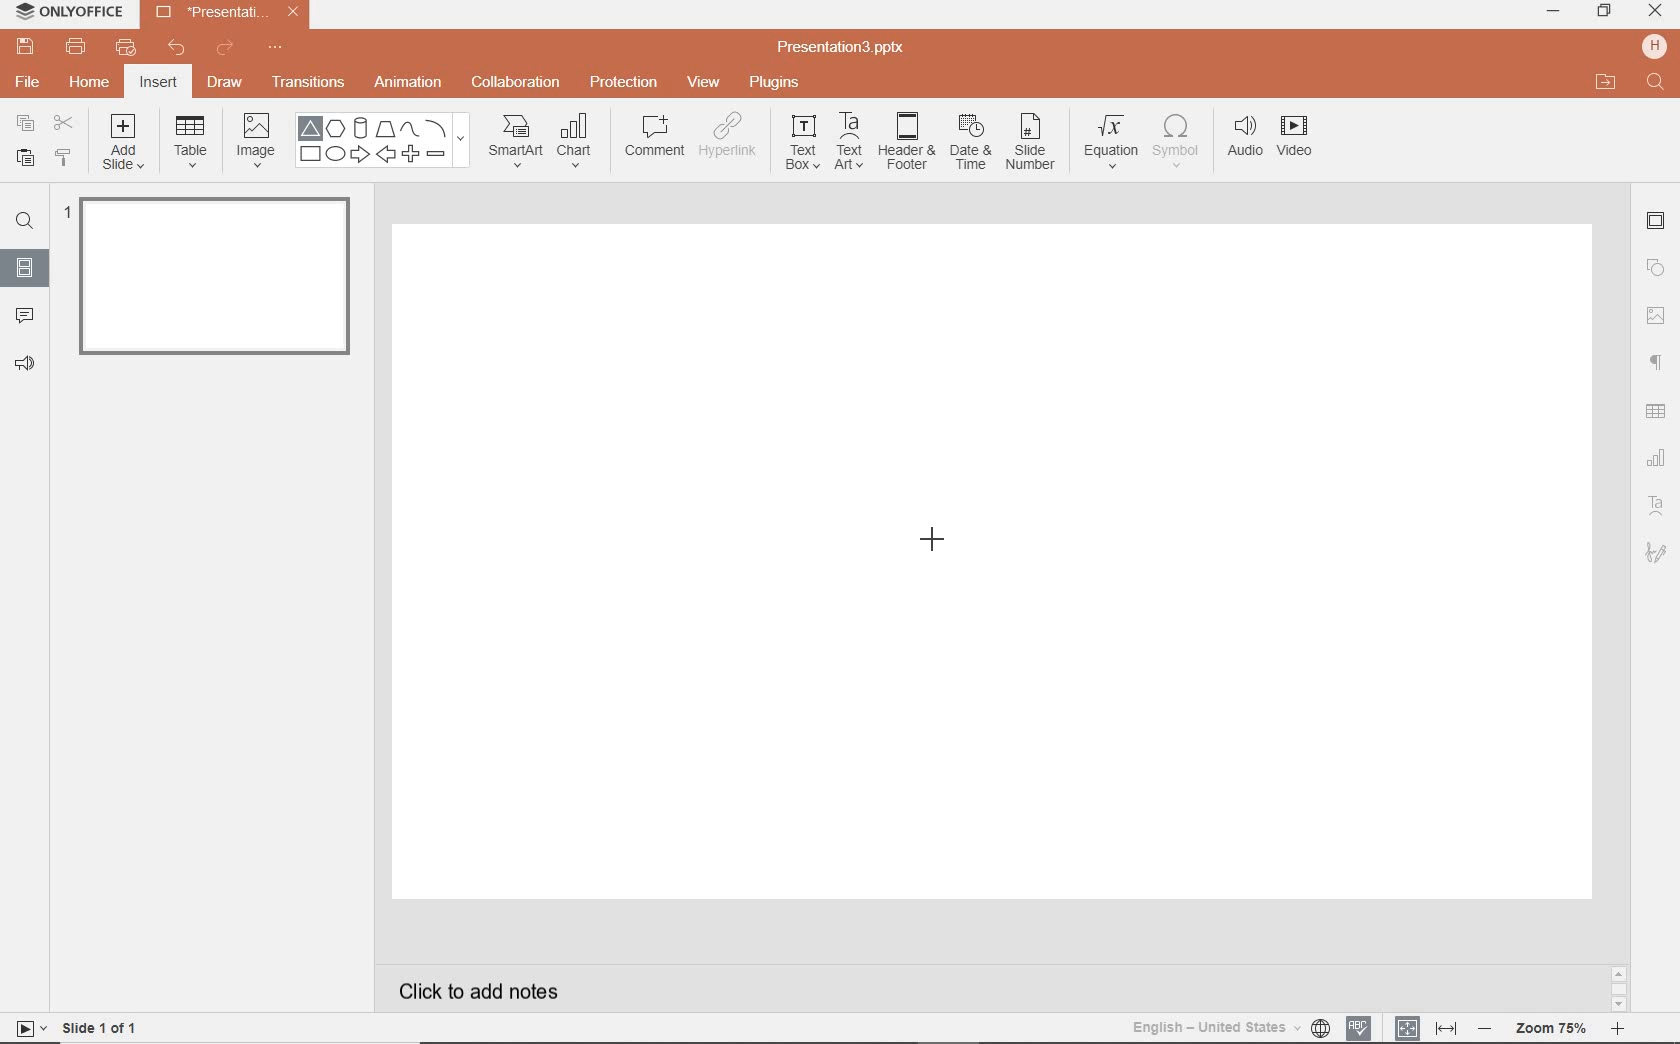 The height and width of the screenshot is (1044, 1680). Describe the element at coordinates (1657, 507) in the screenshot. I see `TEXT ART SETTINGS` at that location.